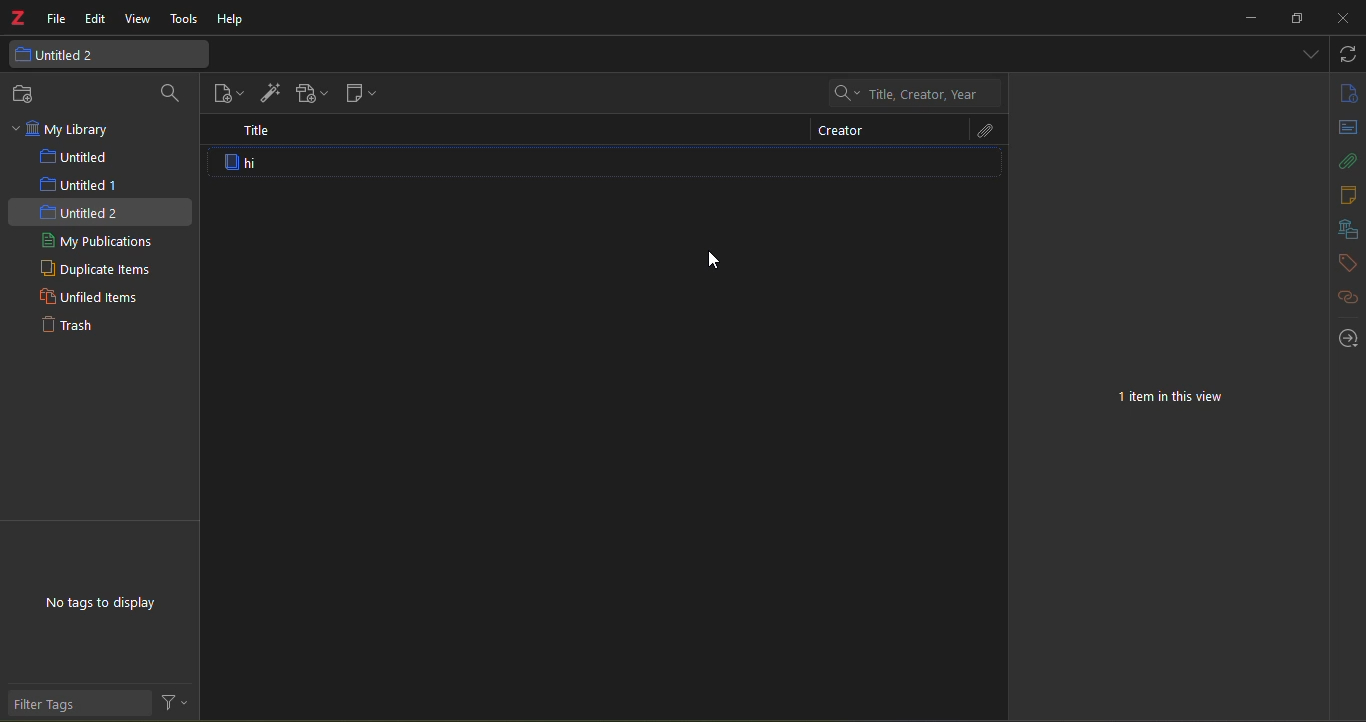 The width and height of the screenshot is (1366, 722). I want to click on no tags to display, so click(103, 602).